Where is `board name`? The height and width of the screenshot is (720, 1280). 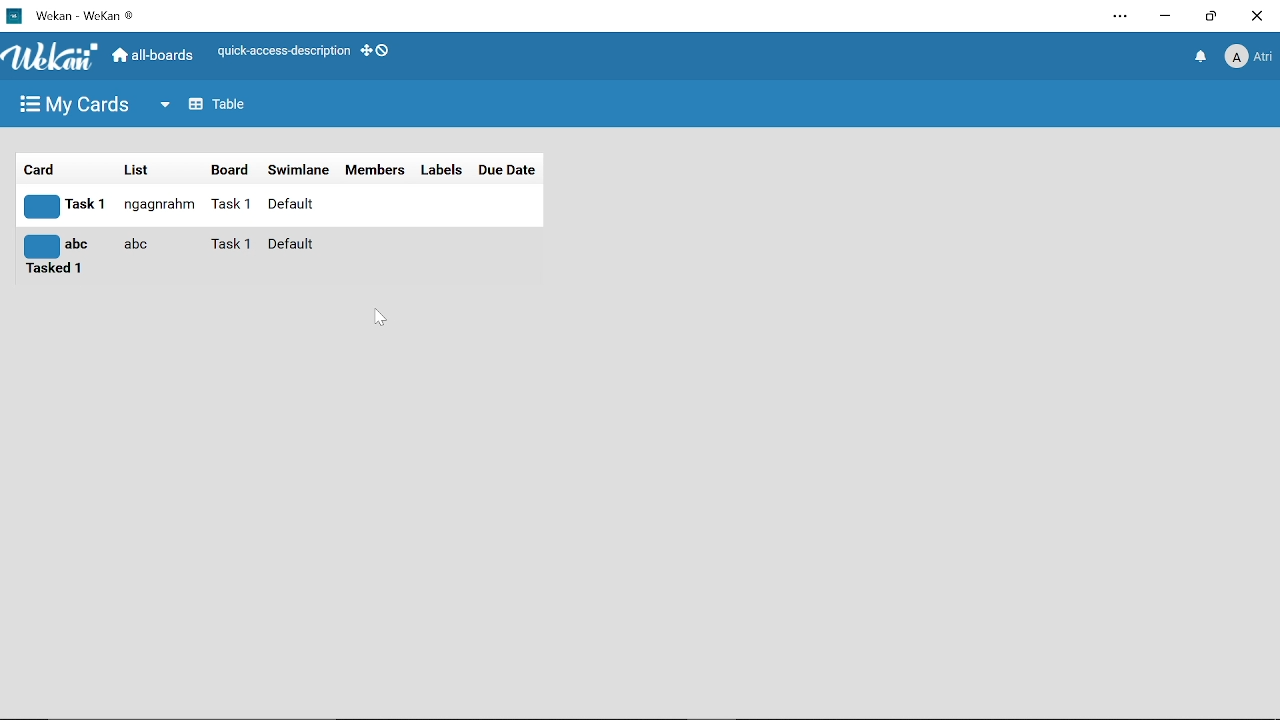 board name is located at coordinates (235, 243).